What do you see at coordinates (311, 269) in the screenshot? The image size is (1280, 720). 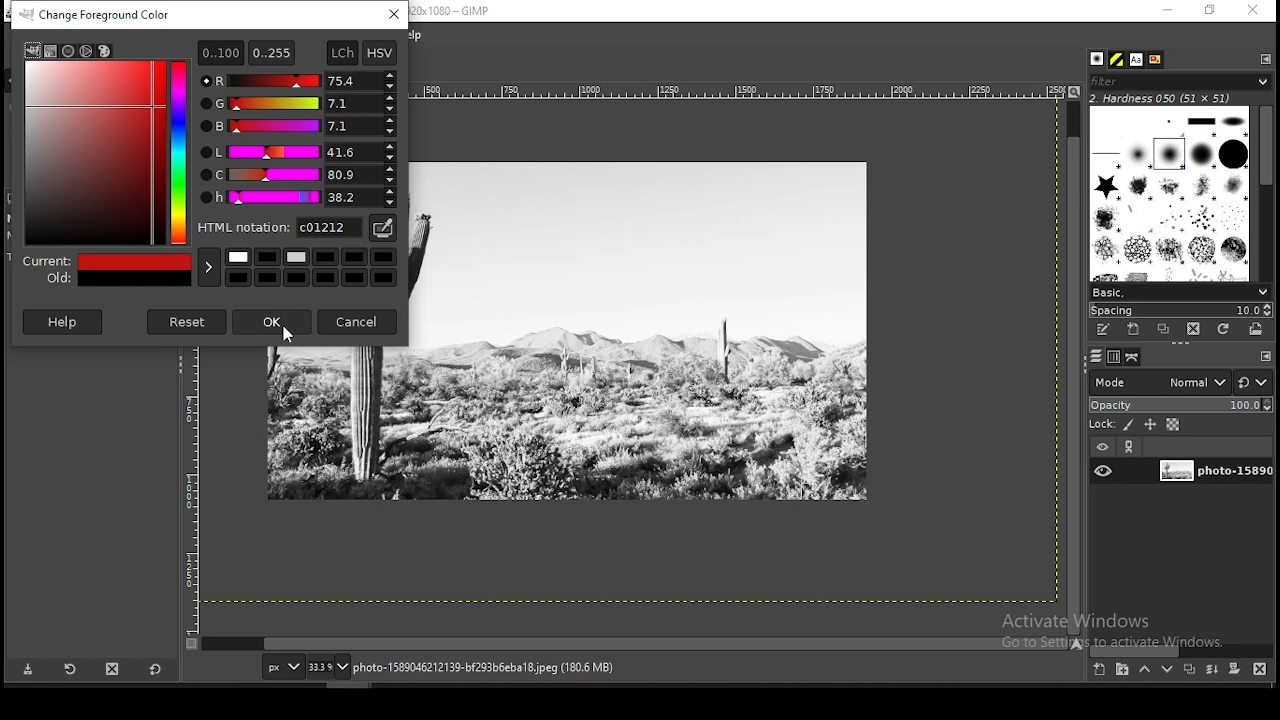 I see `colors` at bounding box center [311, 269].